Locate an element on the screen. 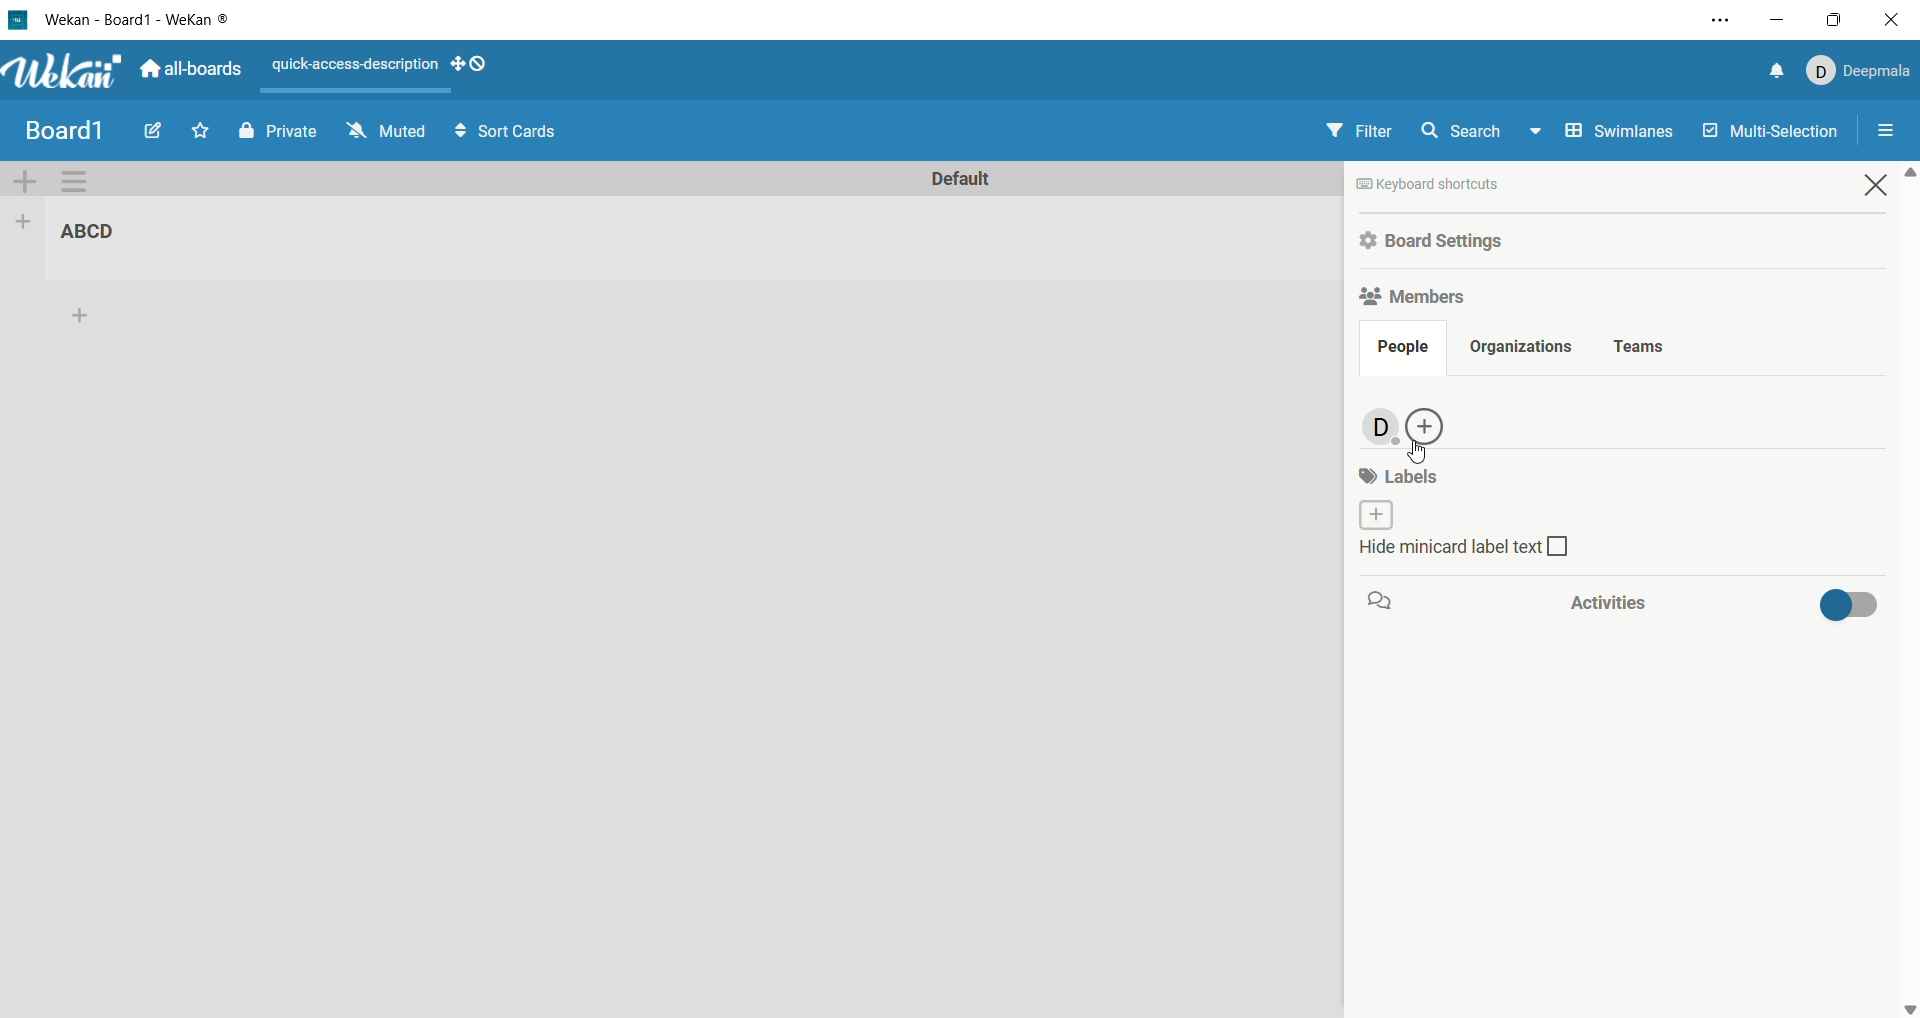 The width and height of the screenshot is (1920, 1018). default is located at coordinates (959, 180).